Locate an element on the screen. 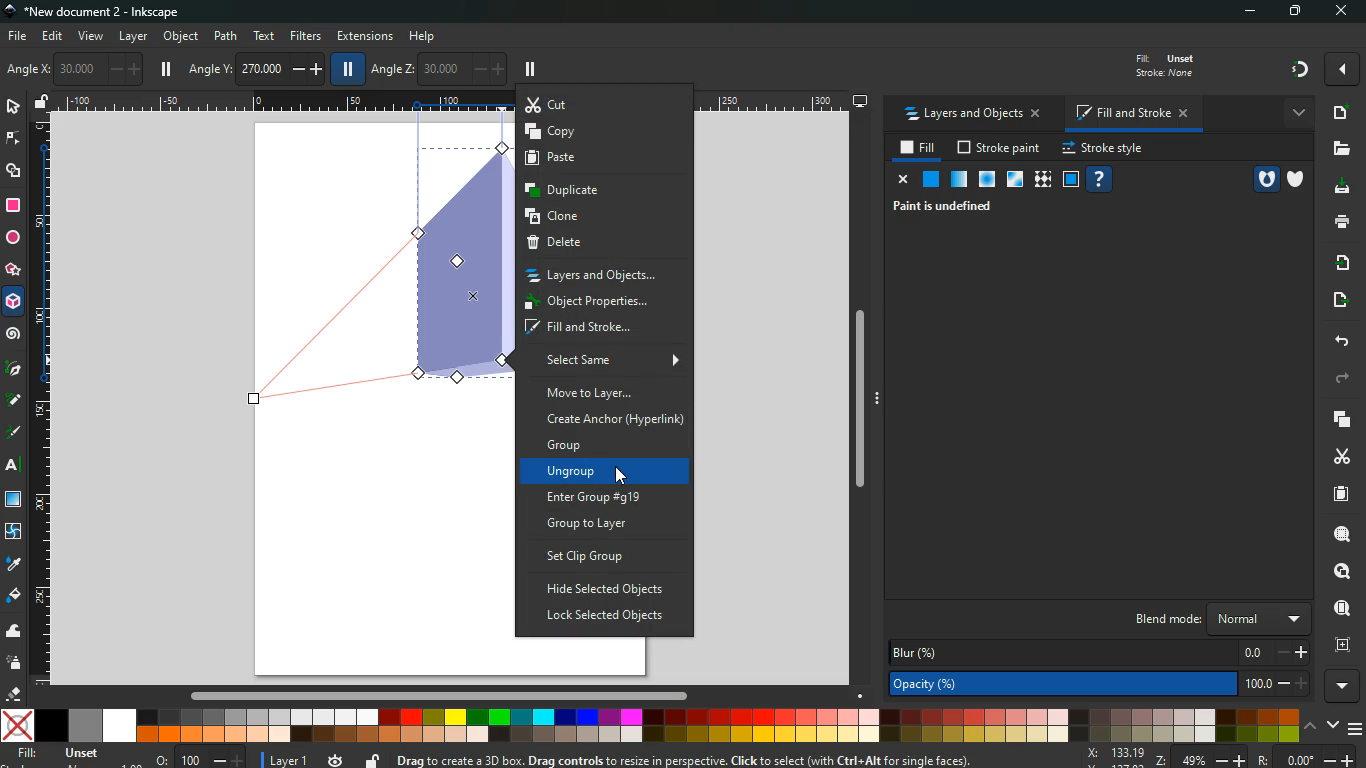 The height and width of the screenshot is (768, 1366). Cursor is located at coordinates (619, 474).